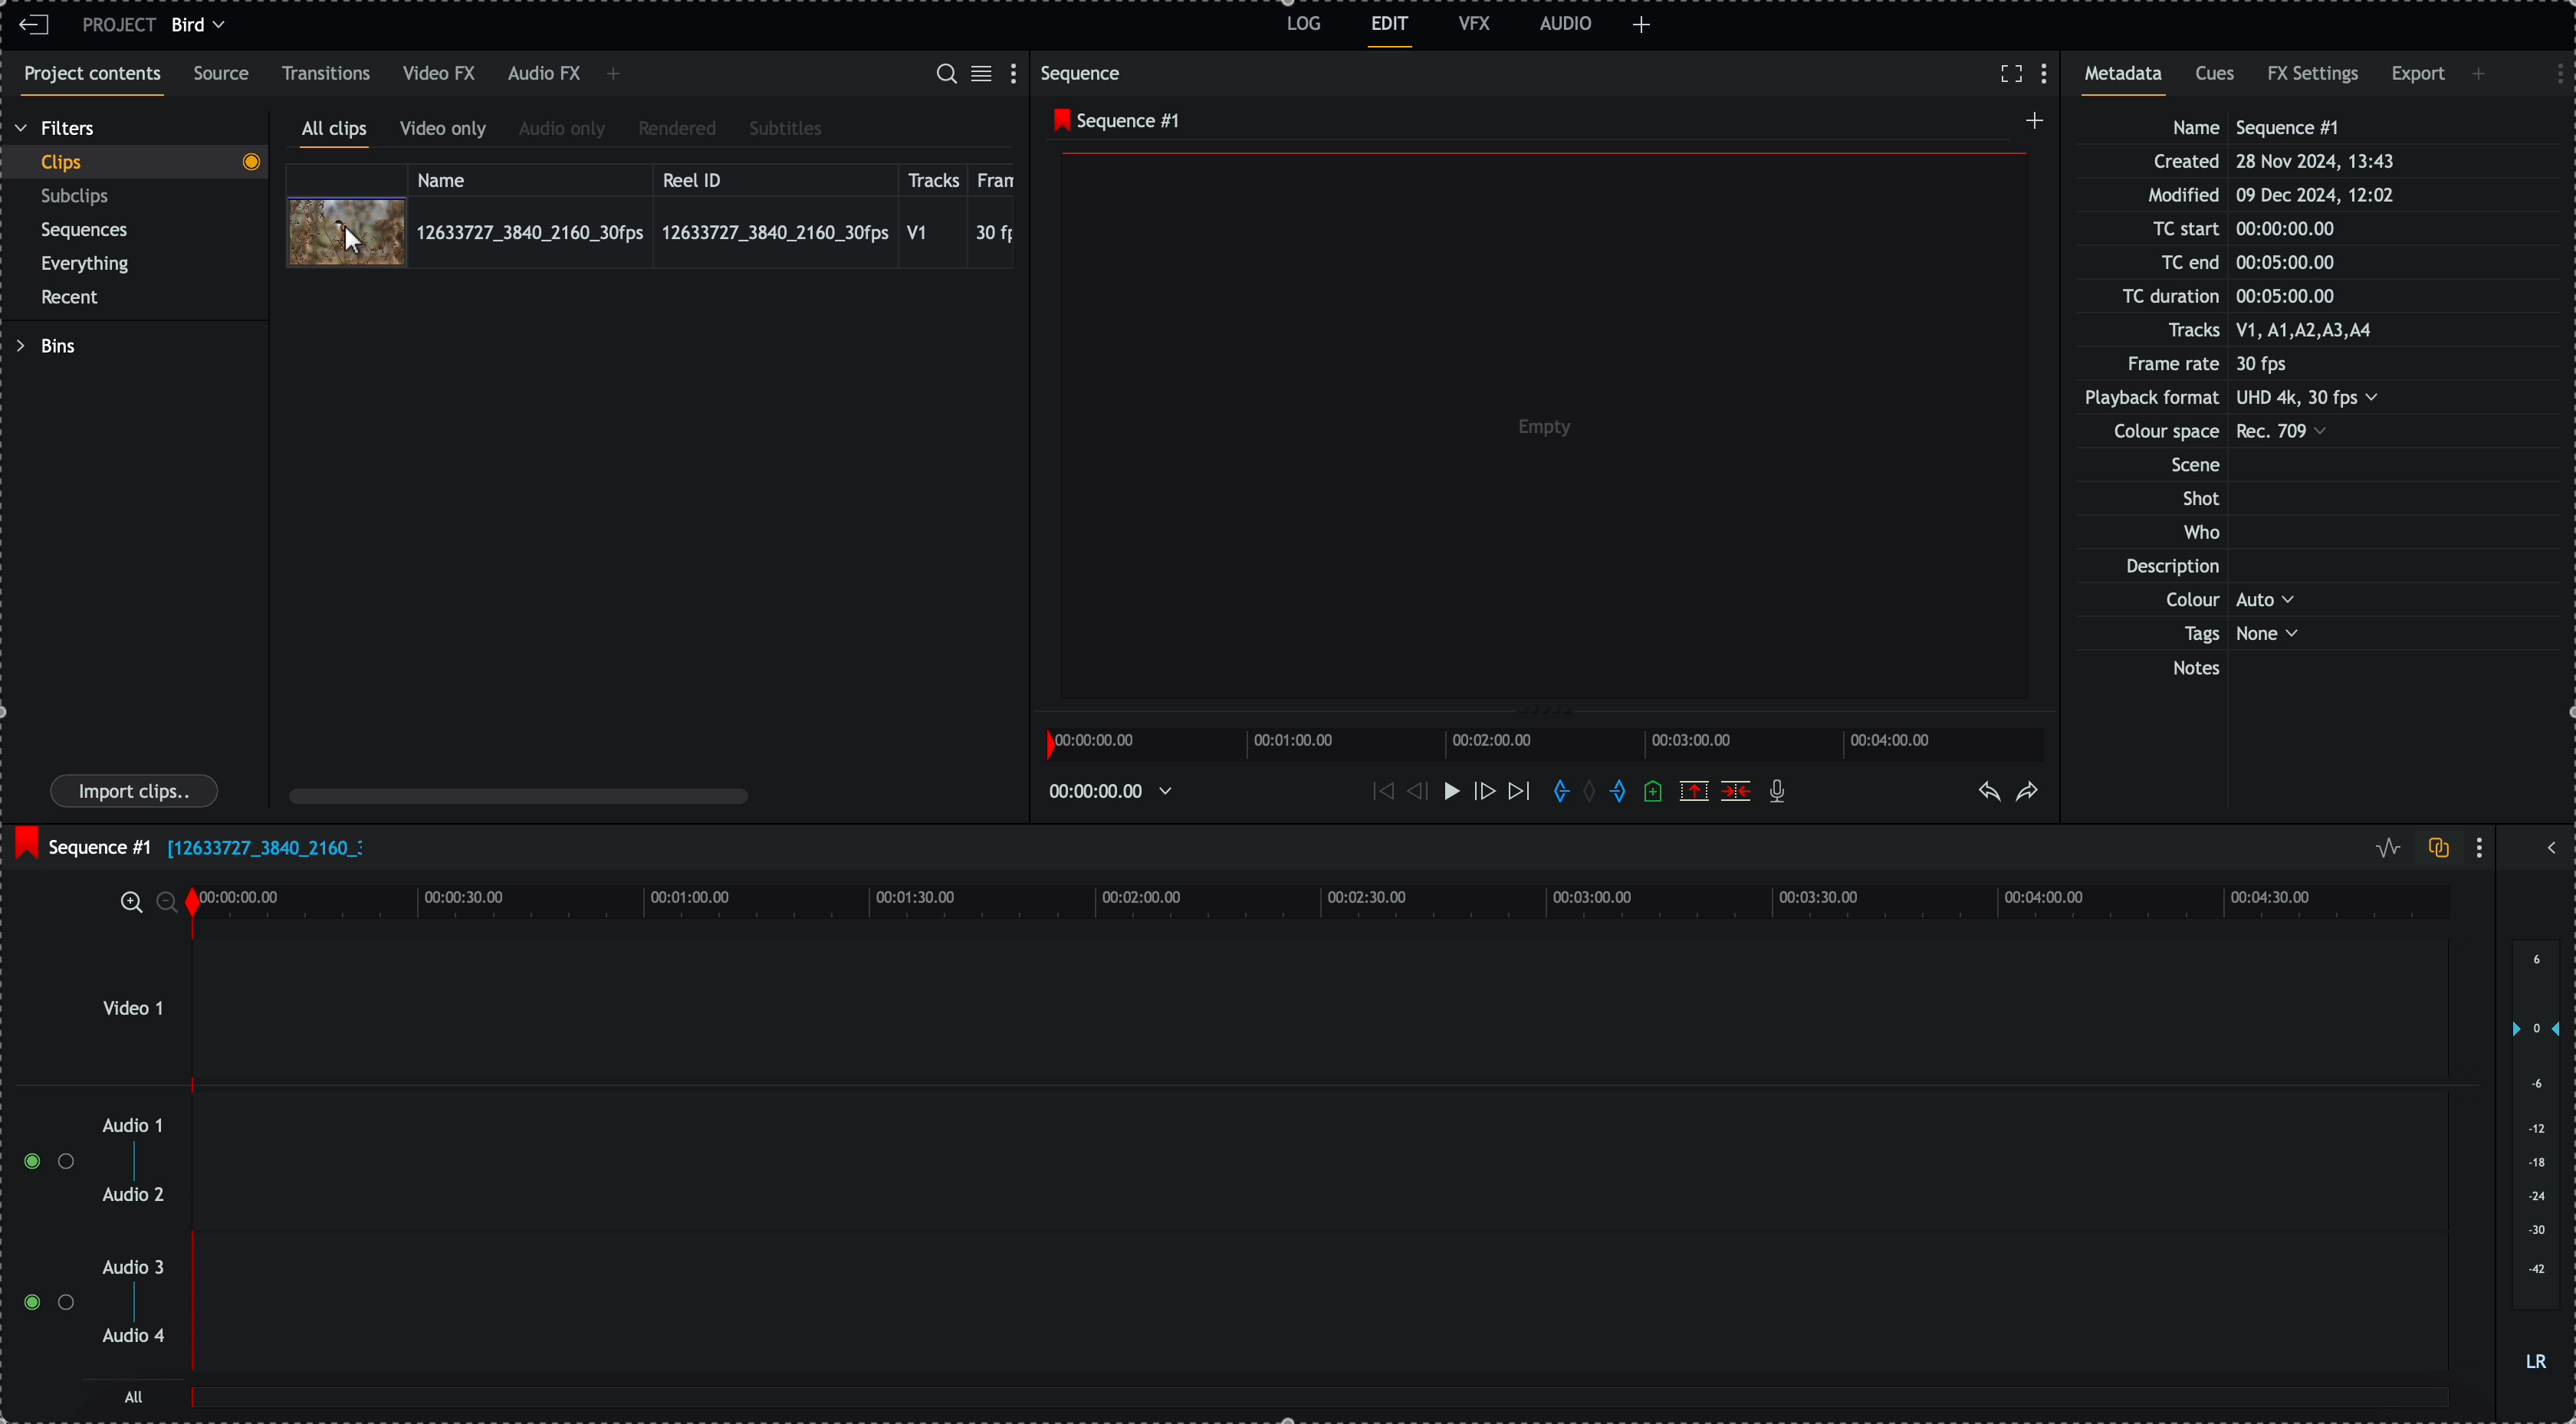  I want to click on move backward, so click(1380, 794).